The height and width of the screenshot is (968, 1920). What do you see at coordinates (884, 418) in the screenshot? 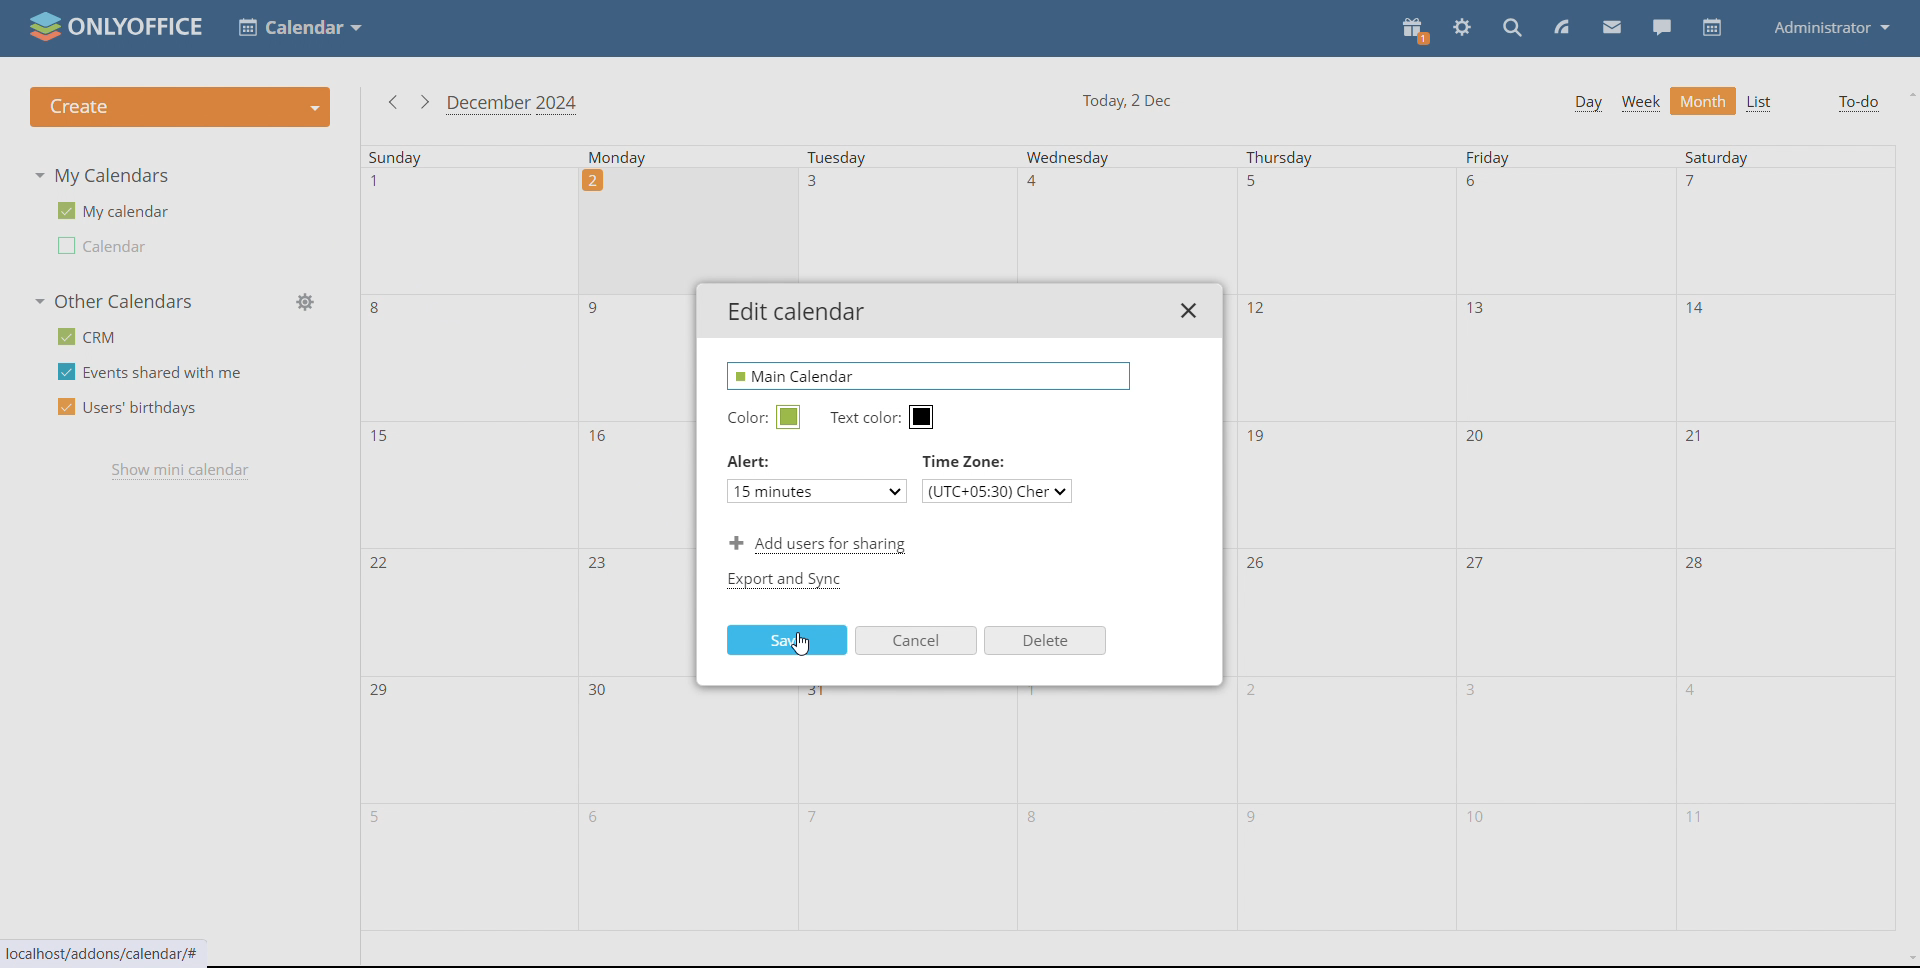
I see `text color` at bounding box center [884, 418].